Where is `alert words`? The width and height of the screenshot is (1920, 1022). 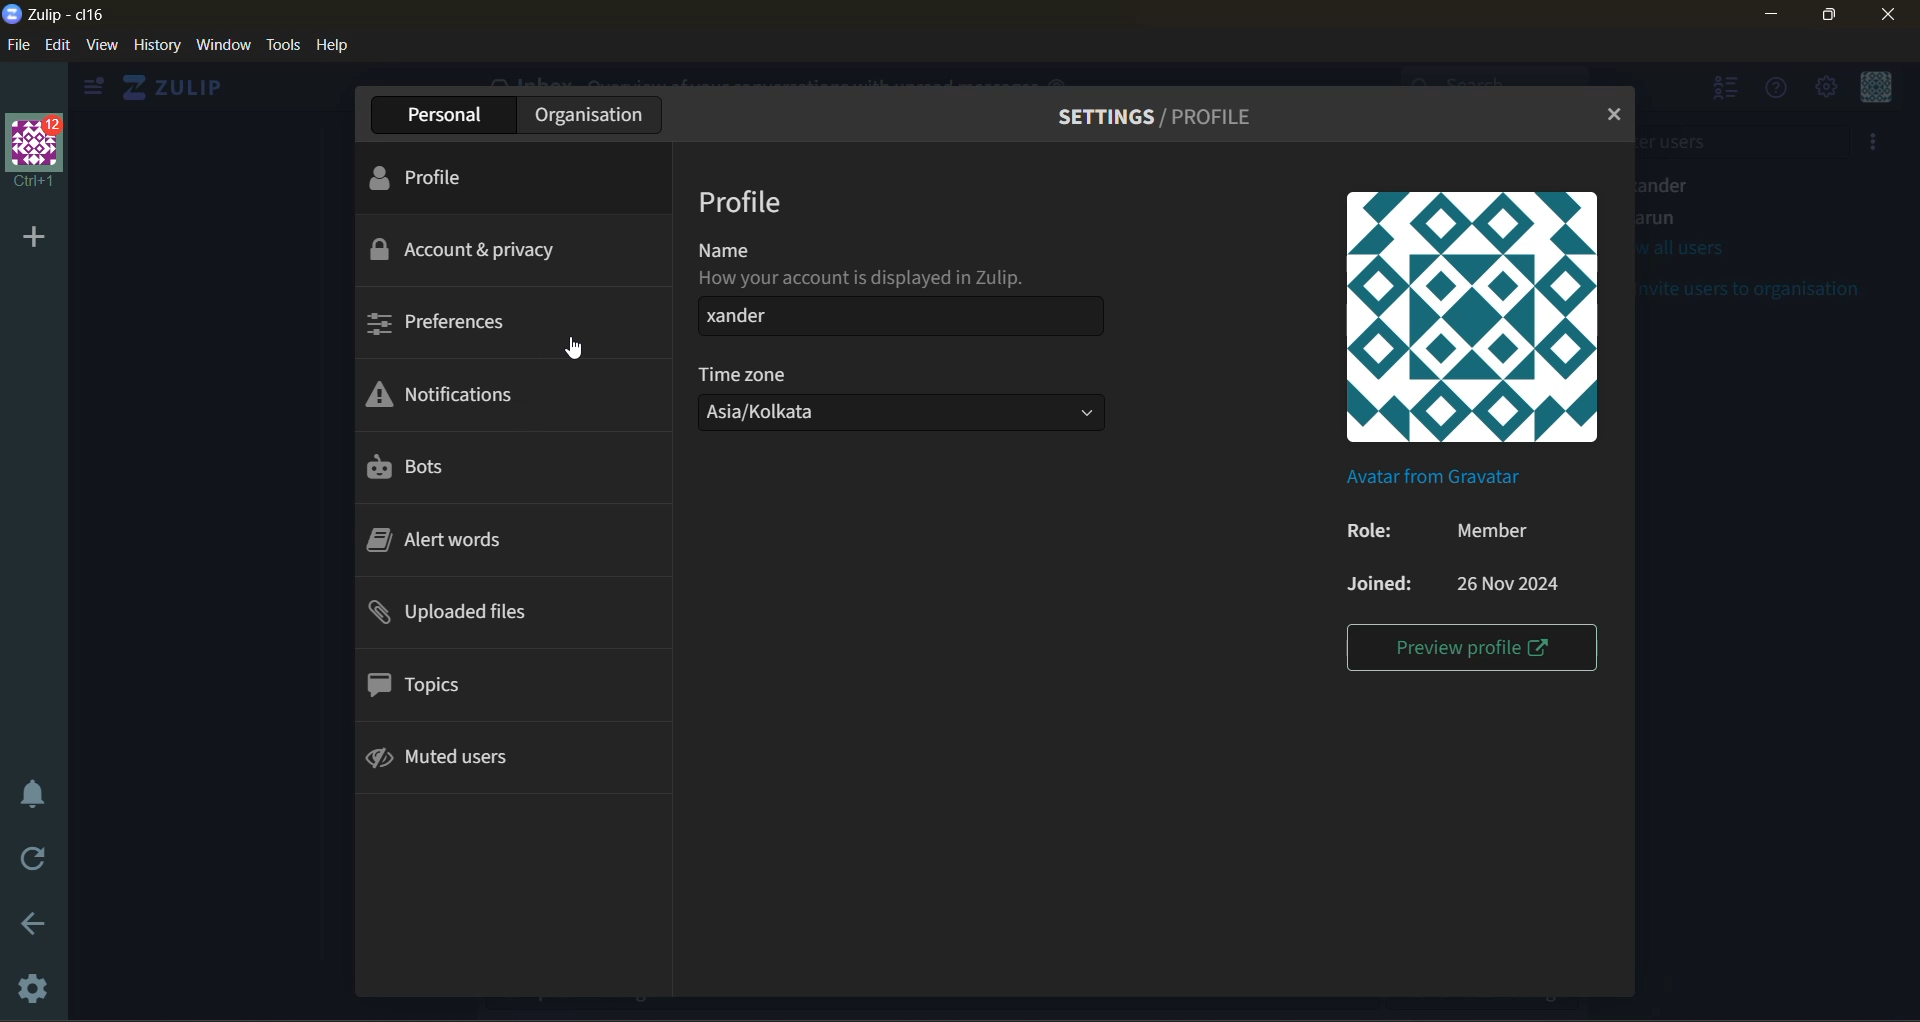 alert words is located at coordinates (437, 544).